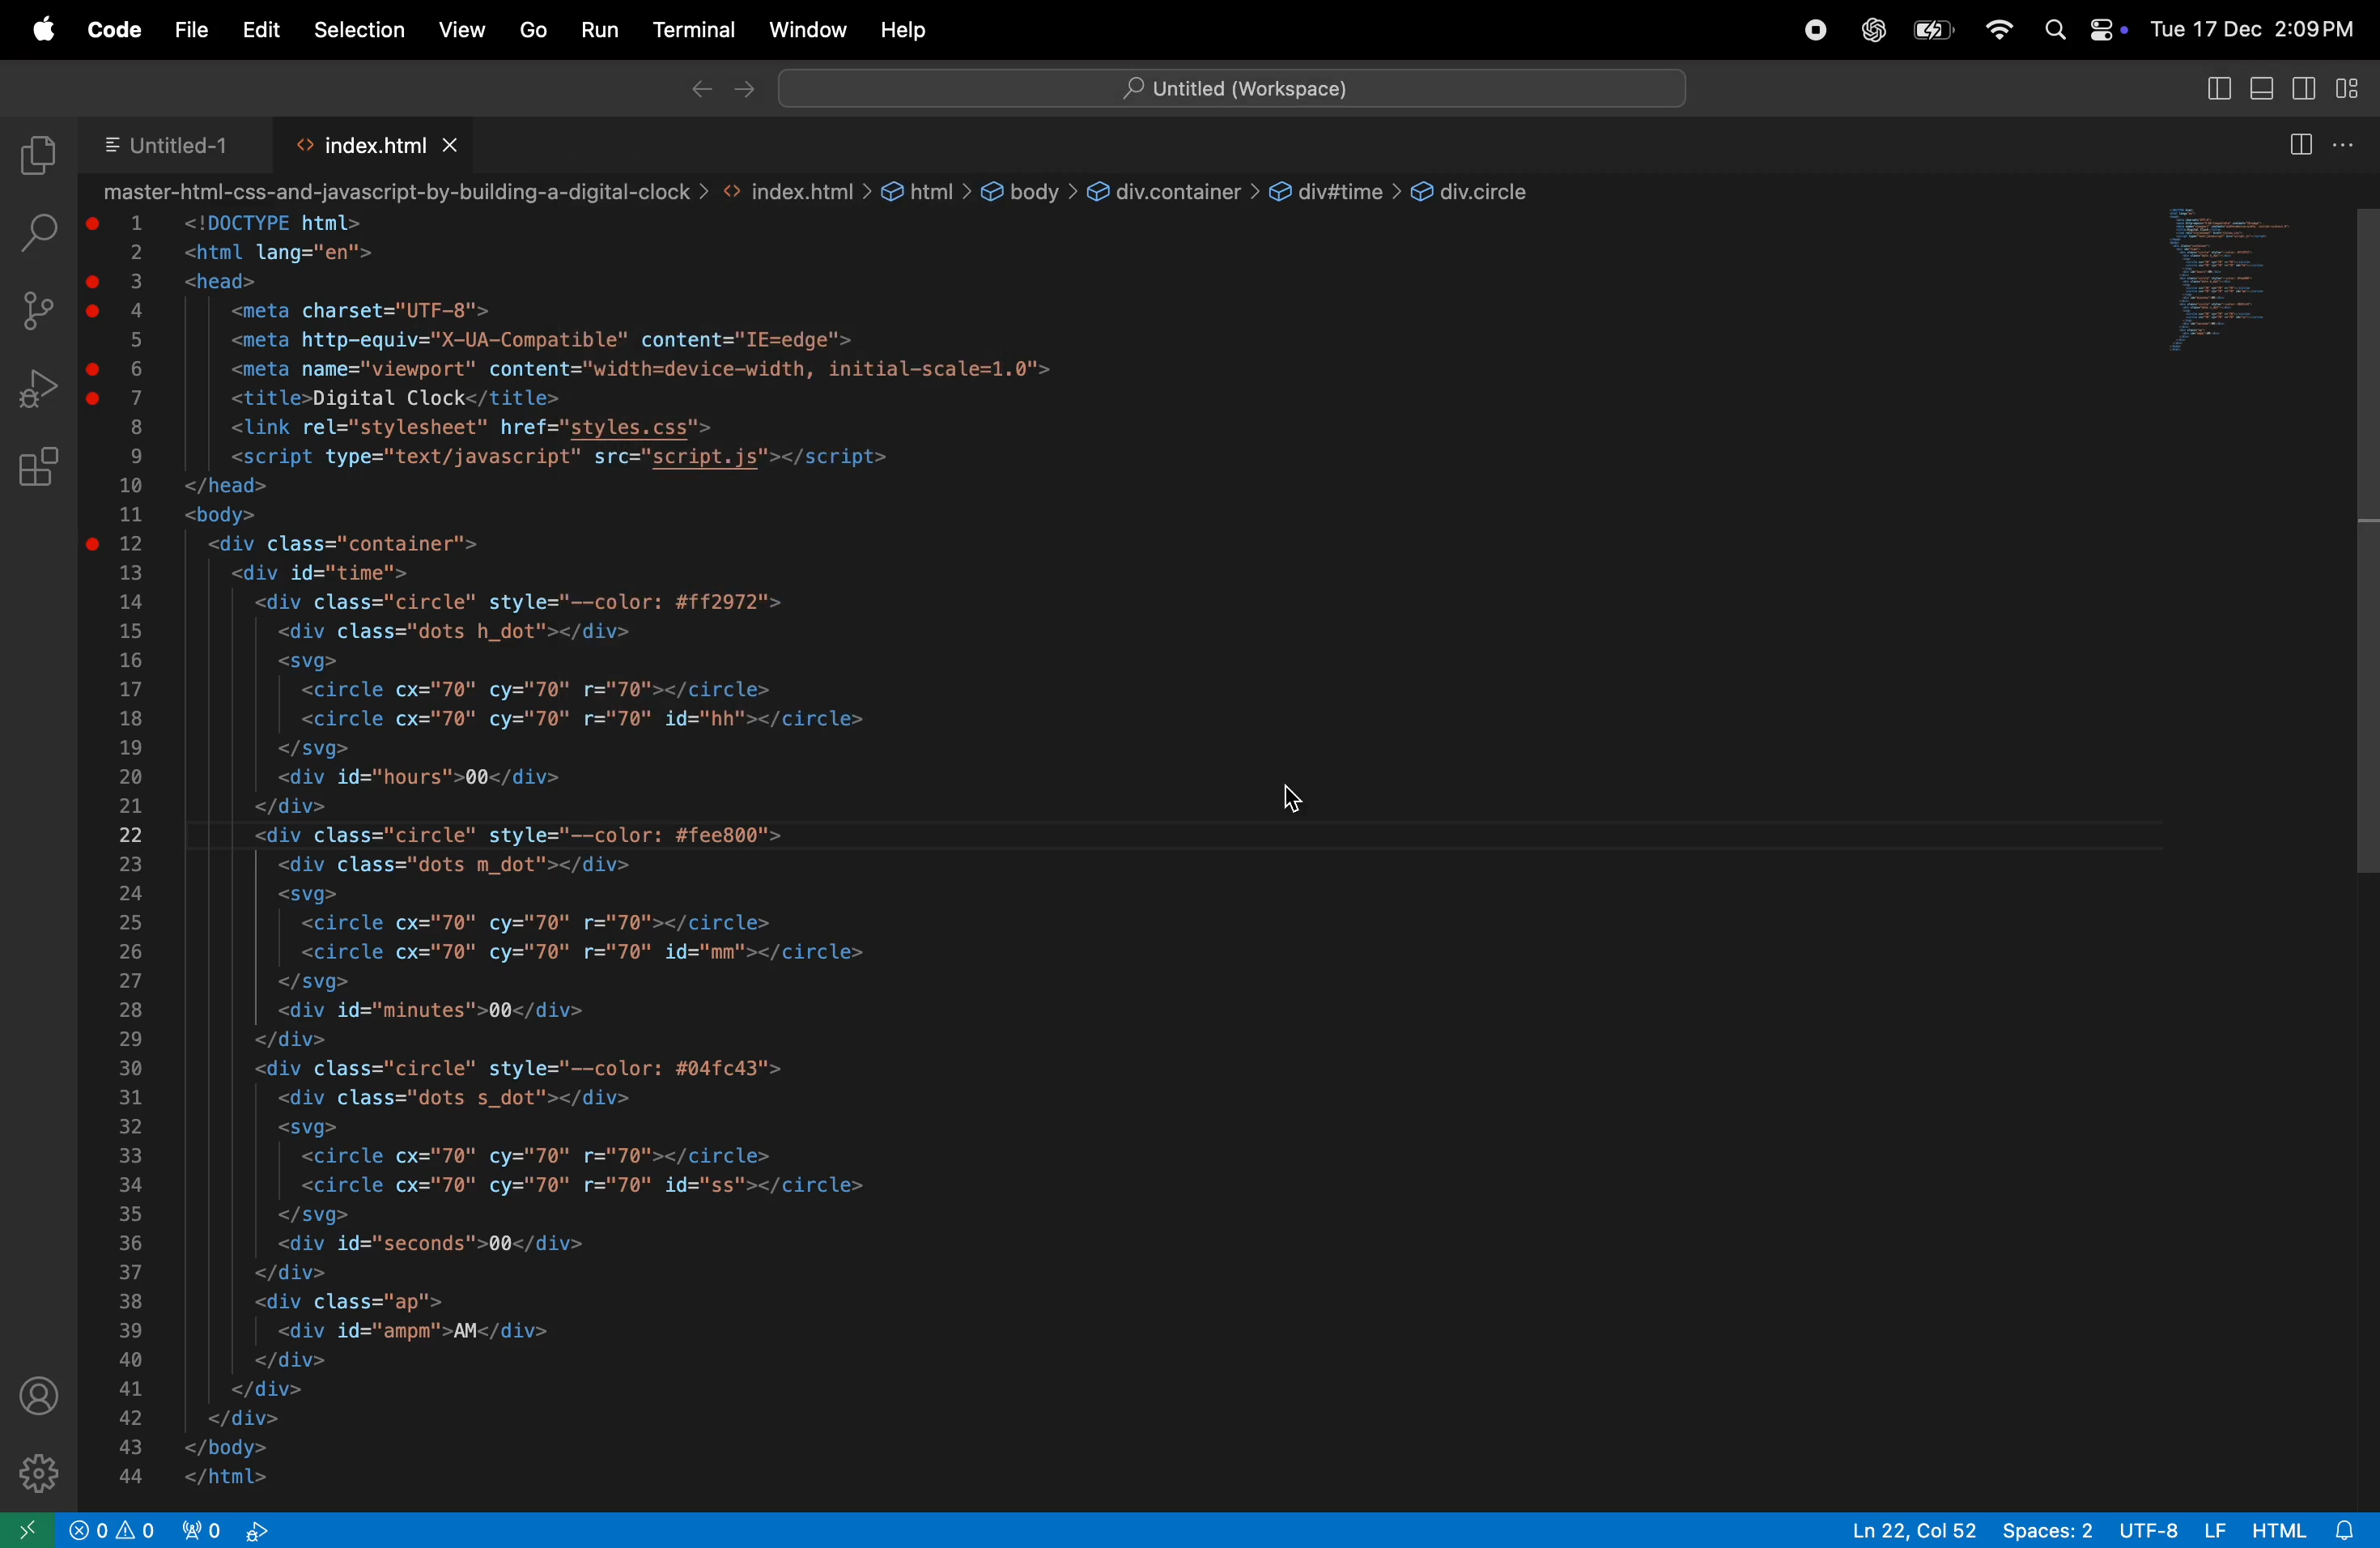 The width and height of the screenshot is (2380, 1548). I want to click on close, so click(453, 143).